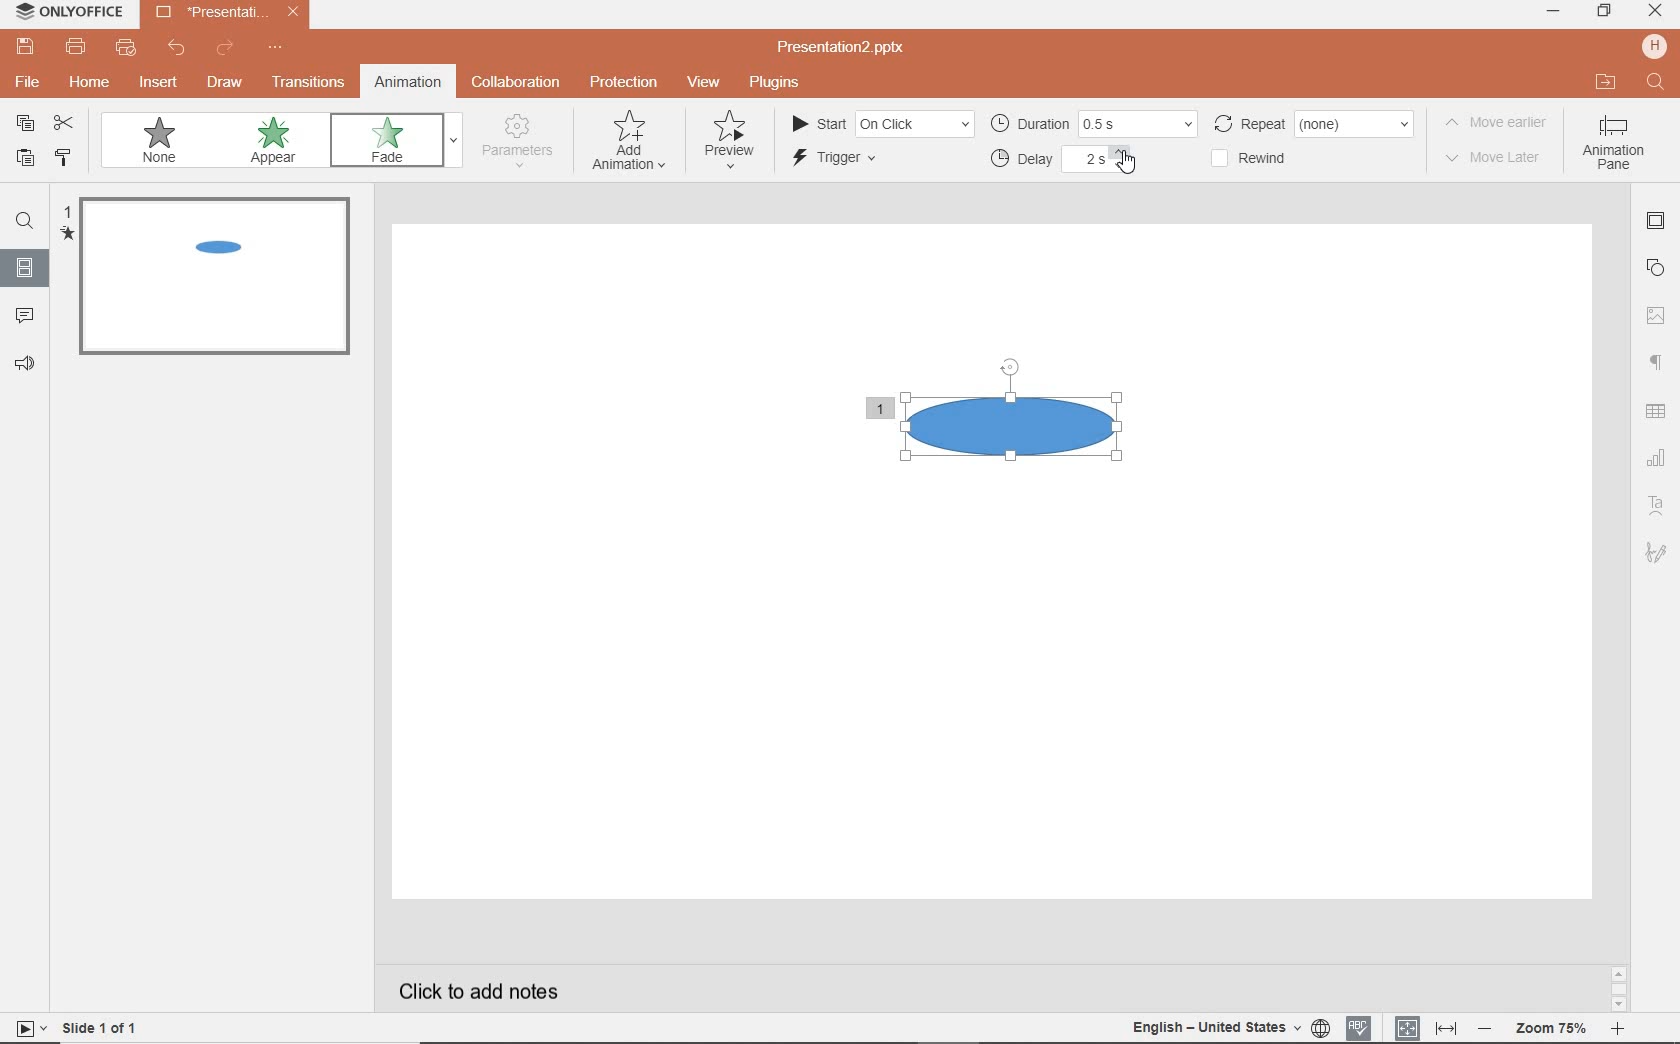 The height and width of the screenshot is (1044, 1680). I want to click on FEEDBACK & SUPPORT, so click(24, 365).